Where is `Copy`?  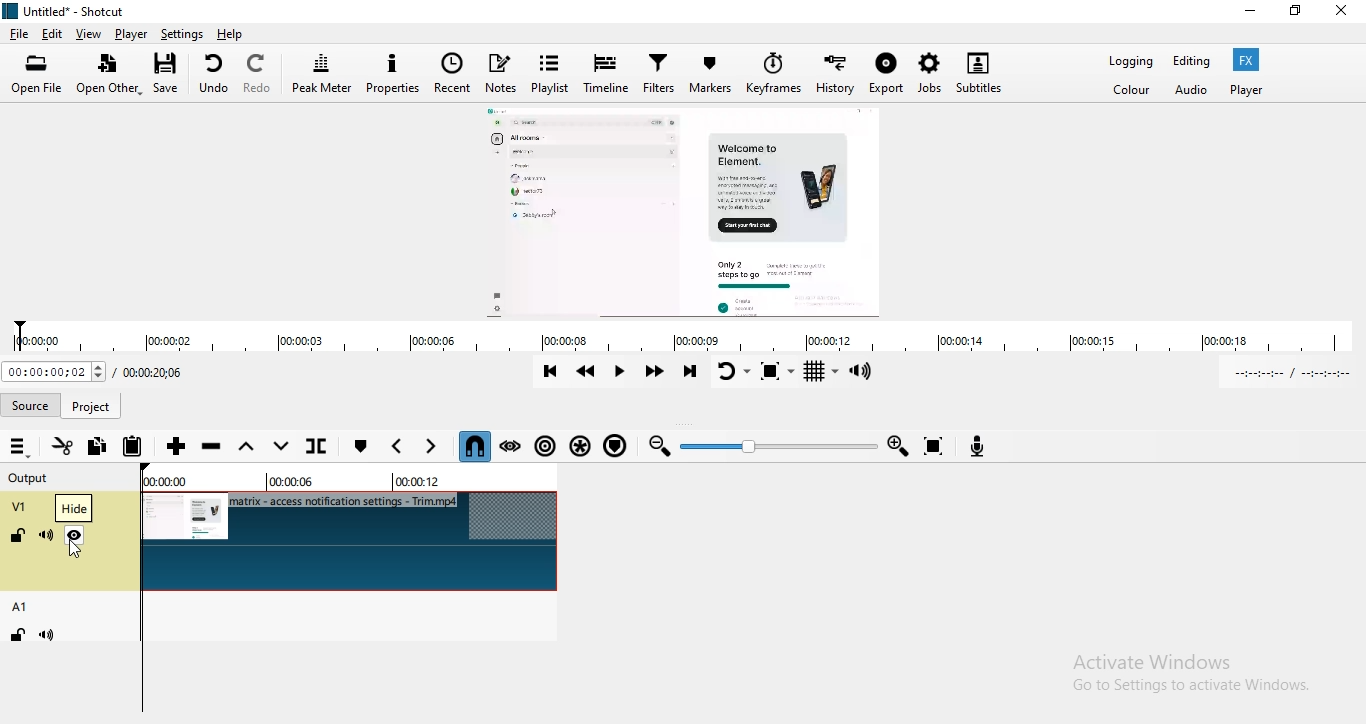
Copy is located at coordinates (100, 447).